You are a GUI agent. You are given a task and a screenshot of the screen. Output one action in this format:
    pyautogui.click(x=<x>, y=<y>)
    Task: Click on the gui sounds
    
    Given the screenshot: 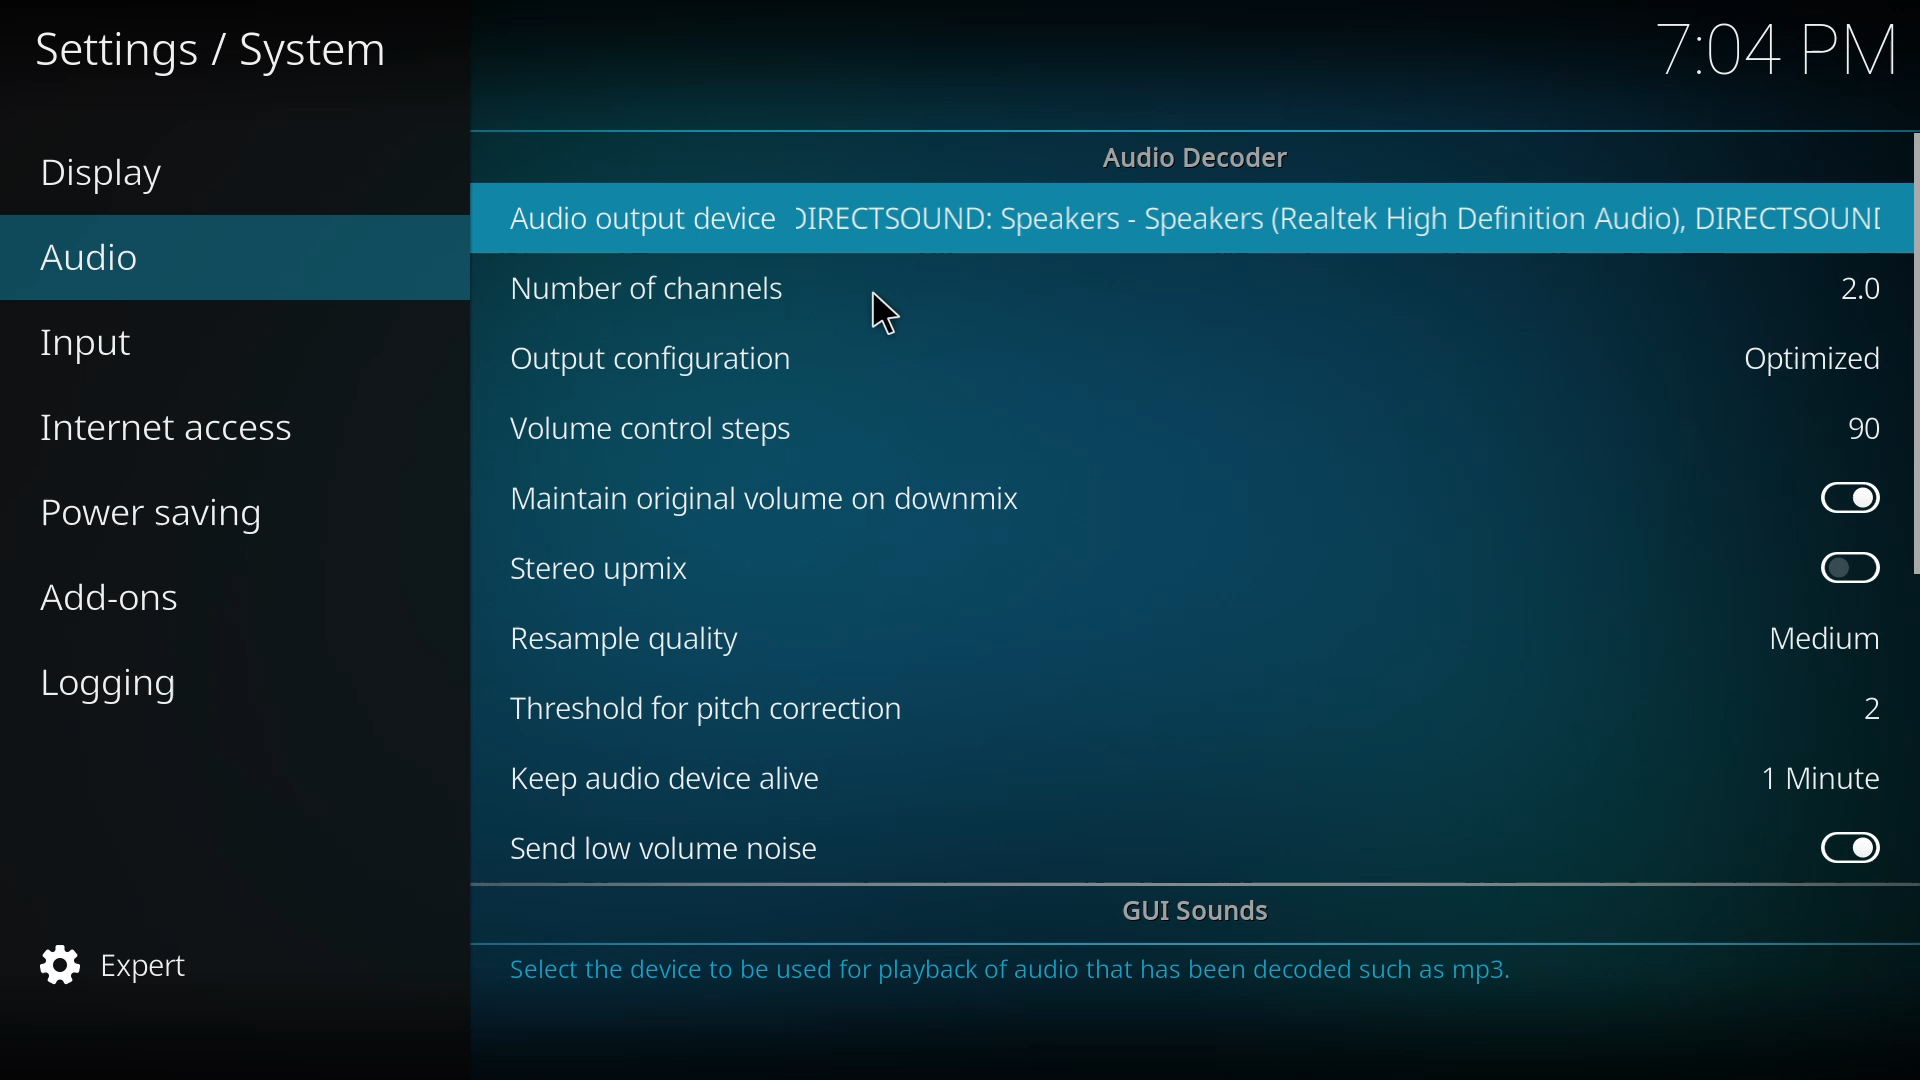 What is the action you would take?
    pyautogui.click(x=1200, y=912)
    